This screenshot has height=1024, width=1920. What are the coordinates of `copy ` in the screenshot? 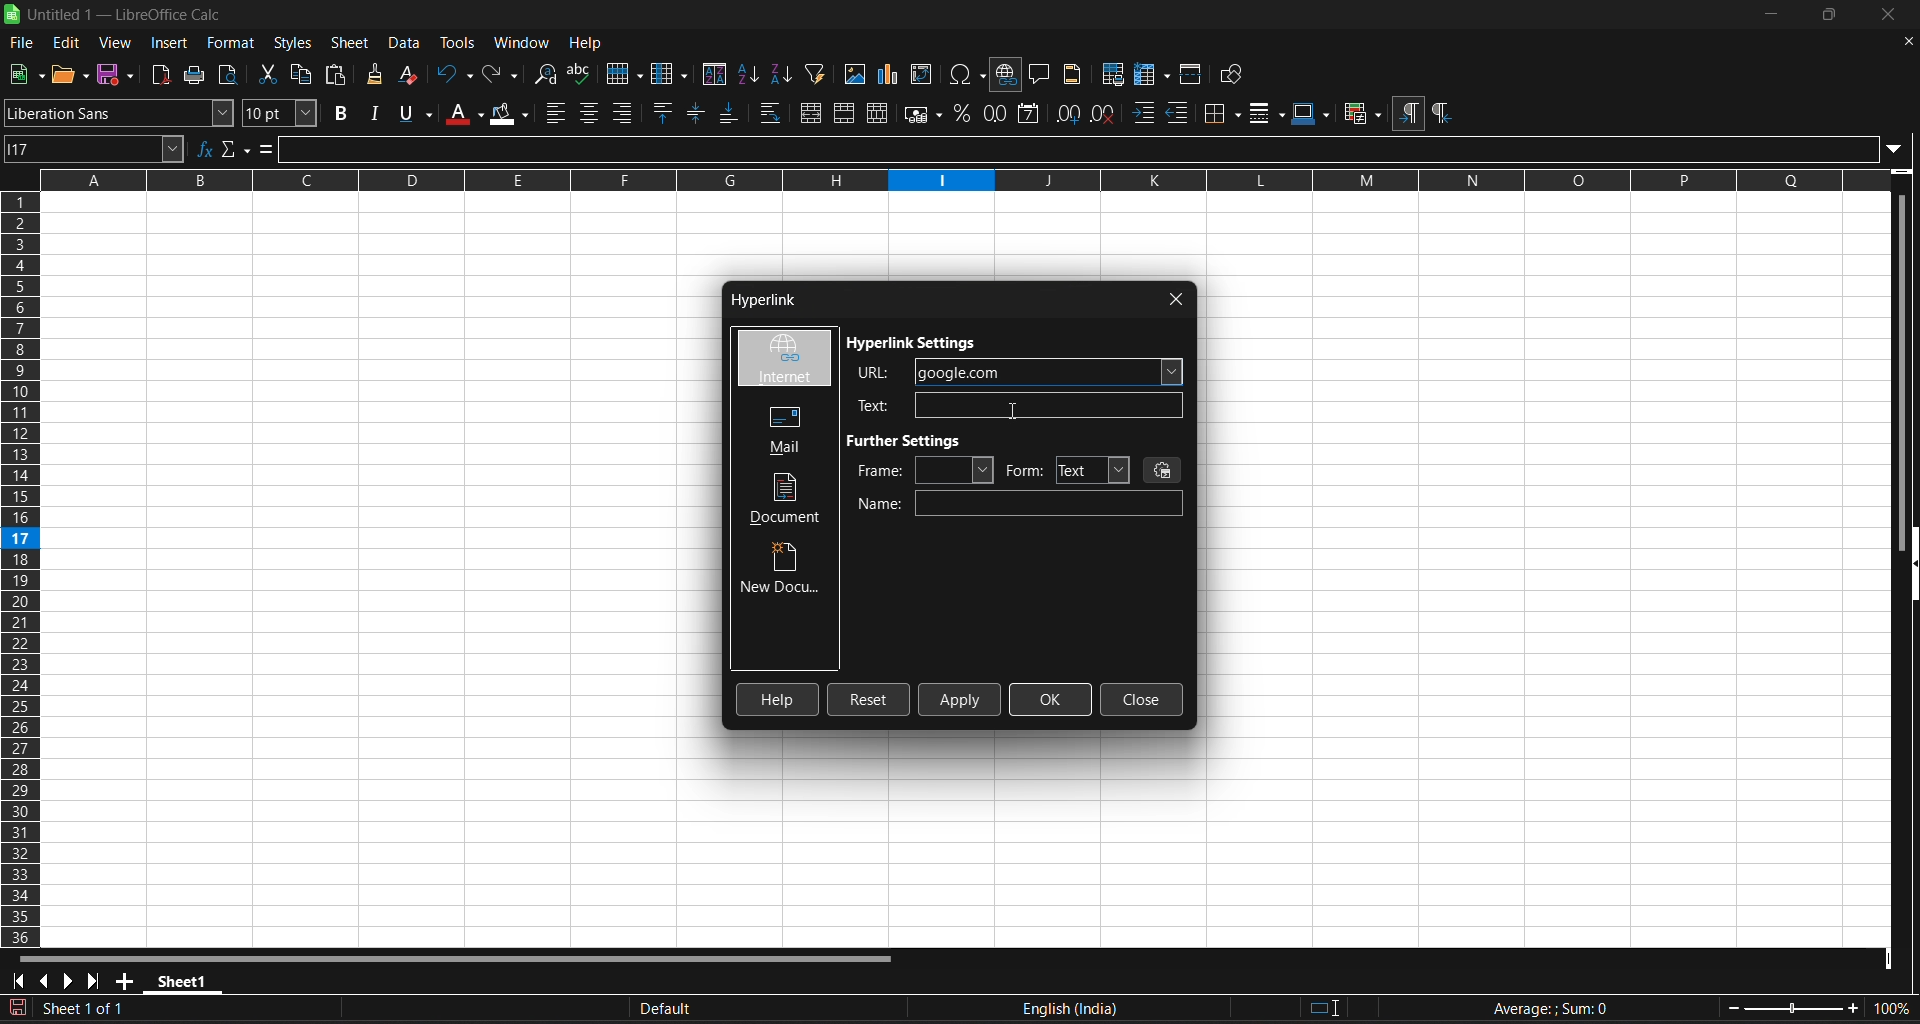 It's located at (303, 72).